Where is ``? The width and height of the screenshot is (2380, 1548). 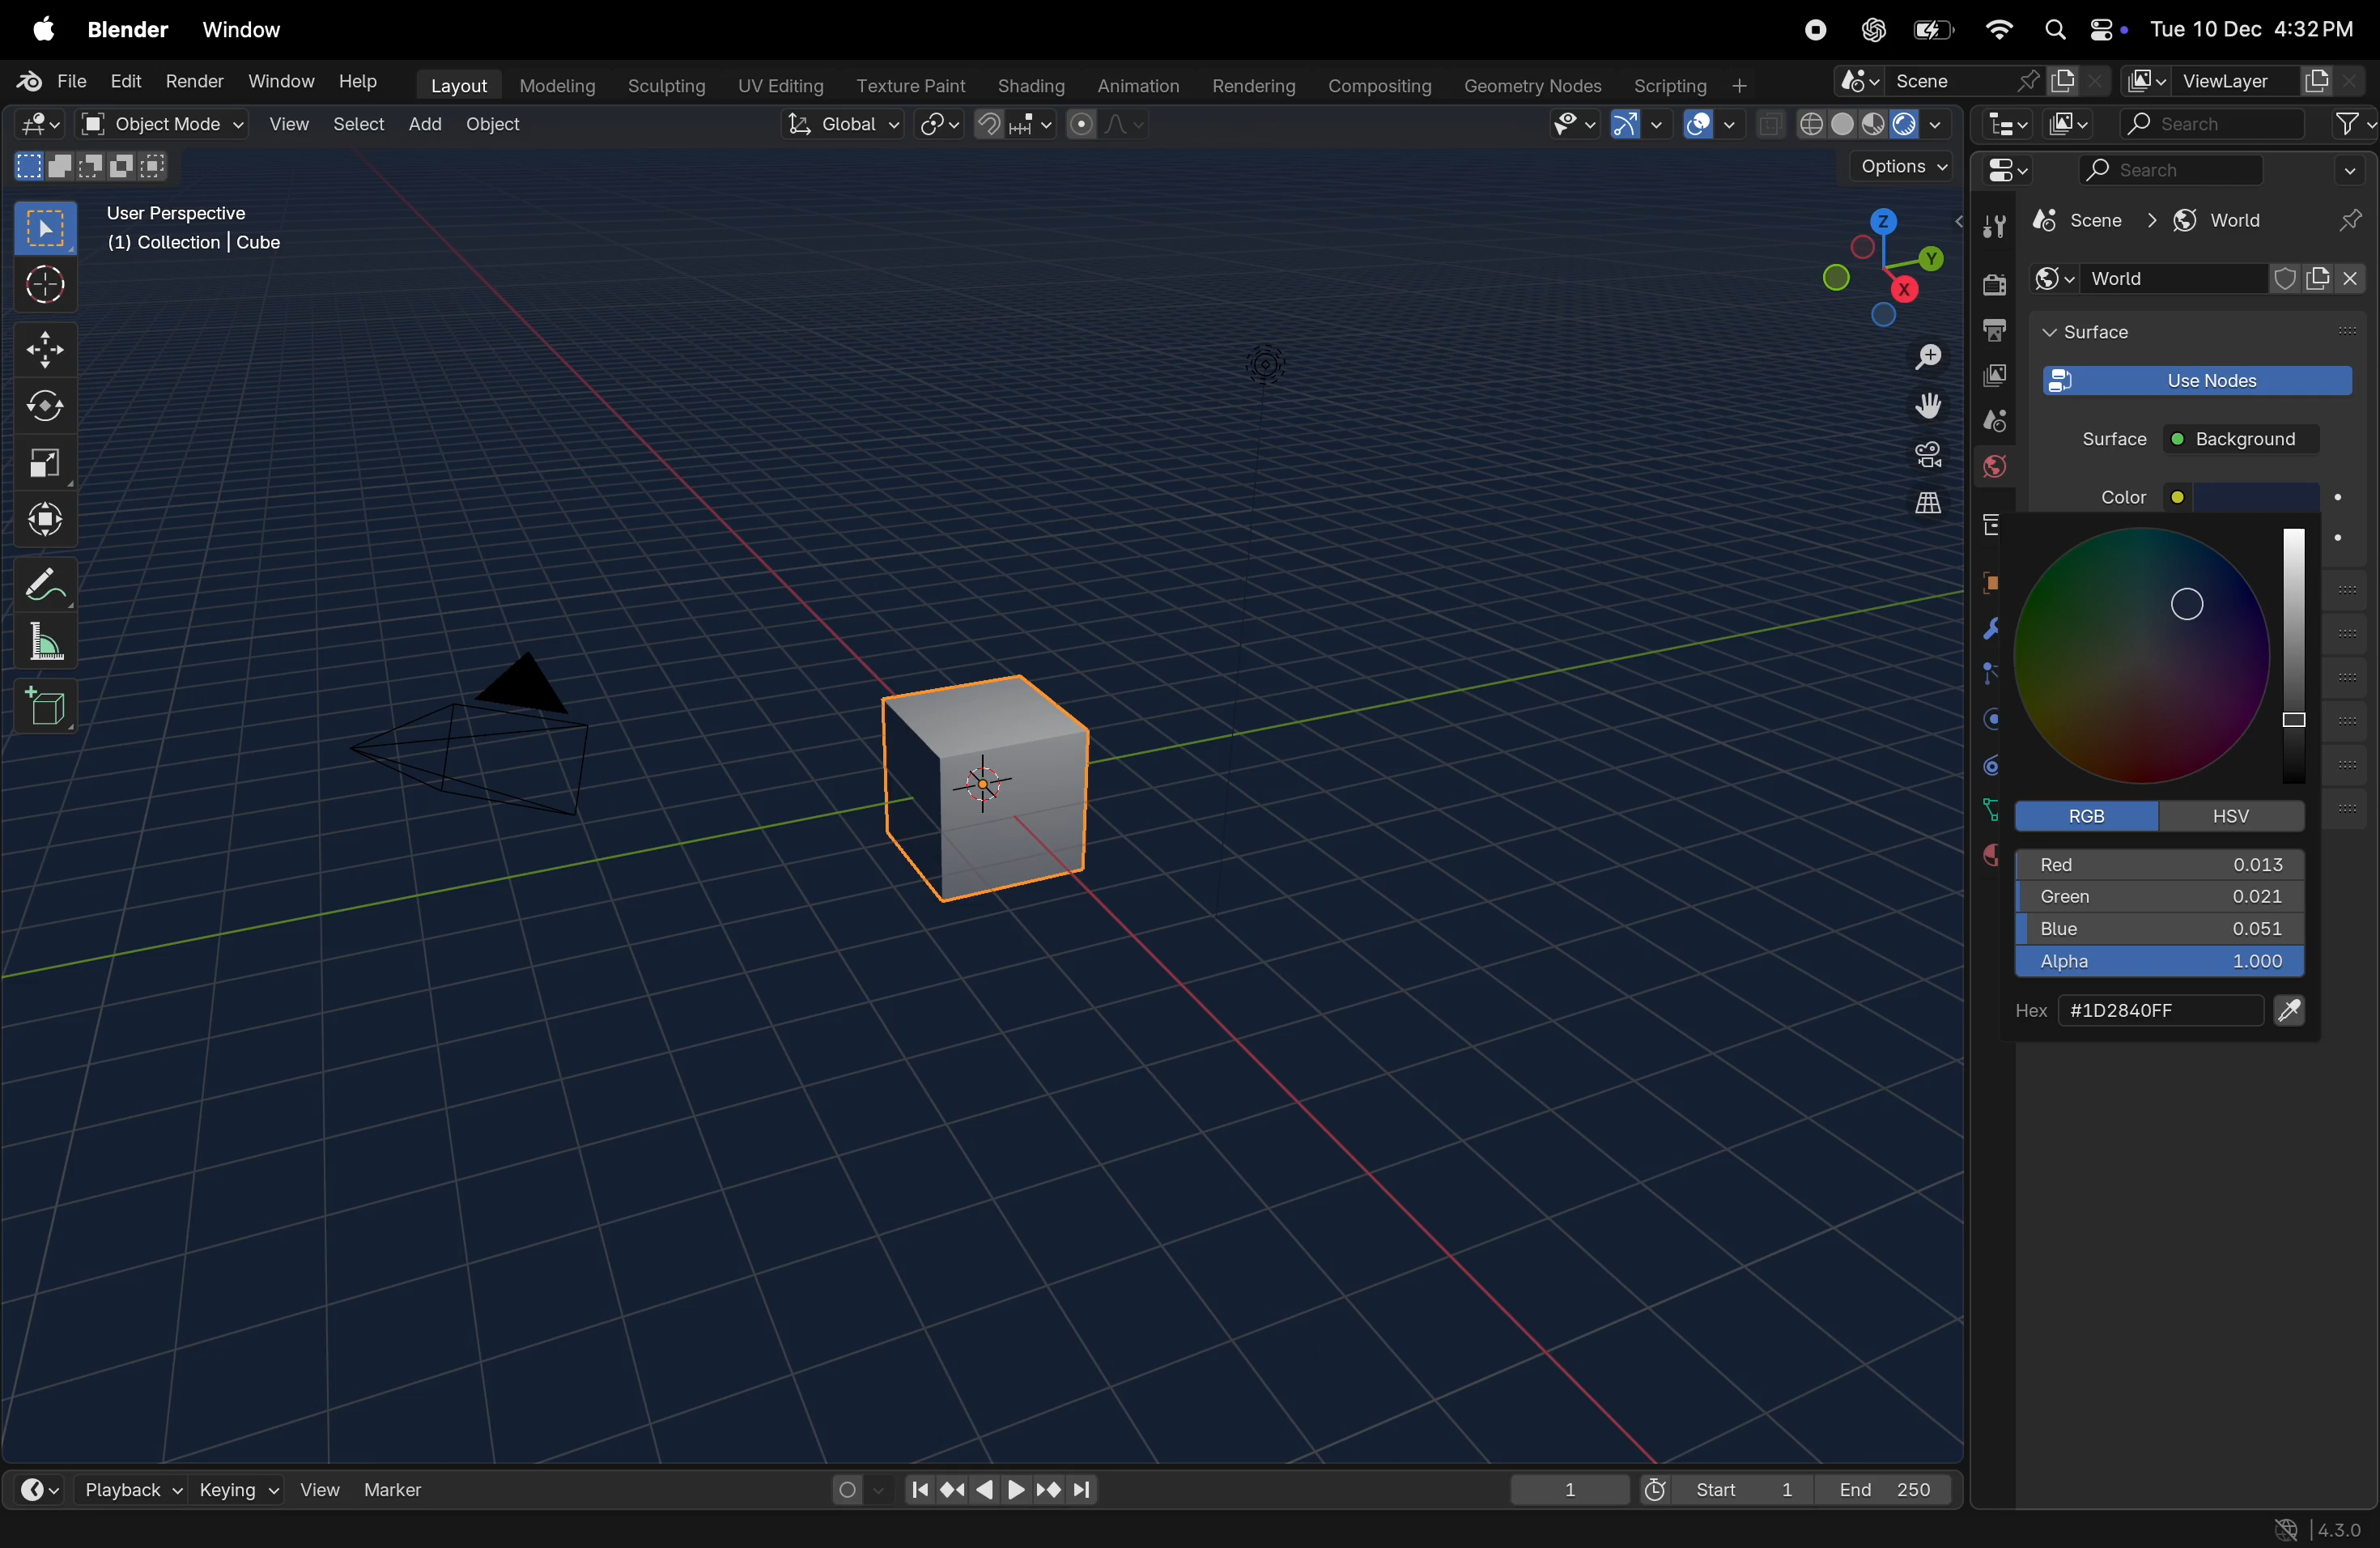  is located at coordinates (2227, 170).